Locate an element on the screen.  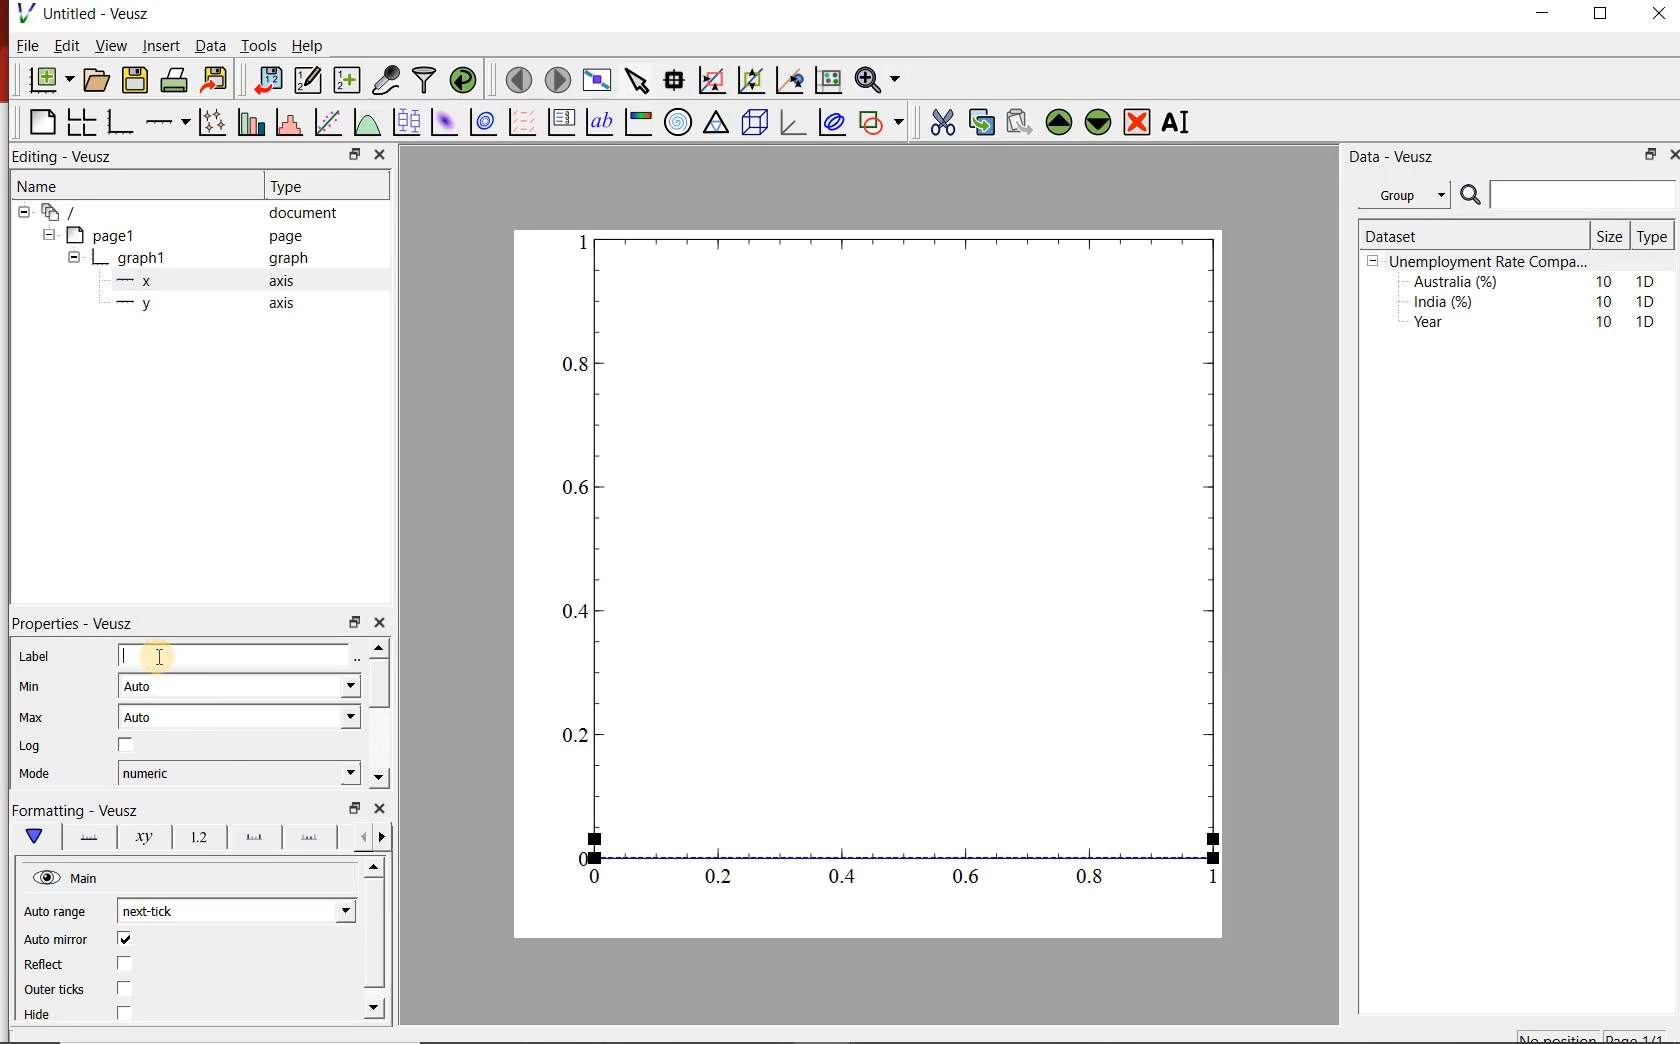
plot a function is located at coordinates (367, 122).